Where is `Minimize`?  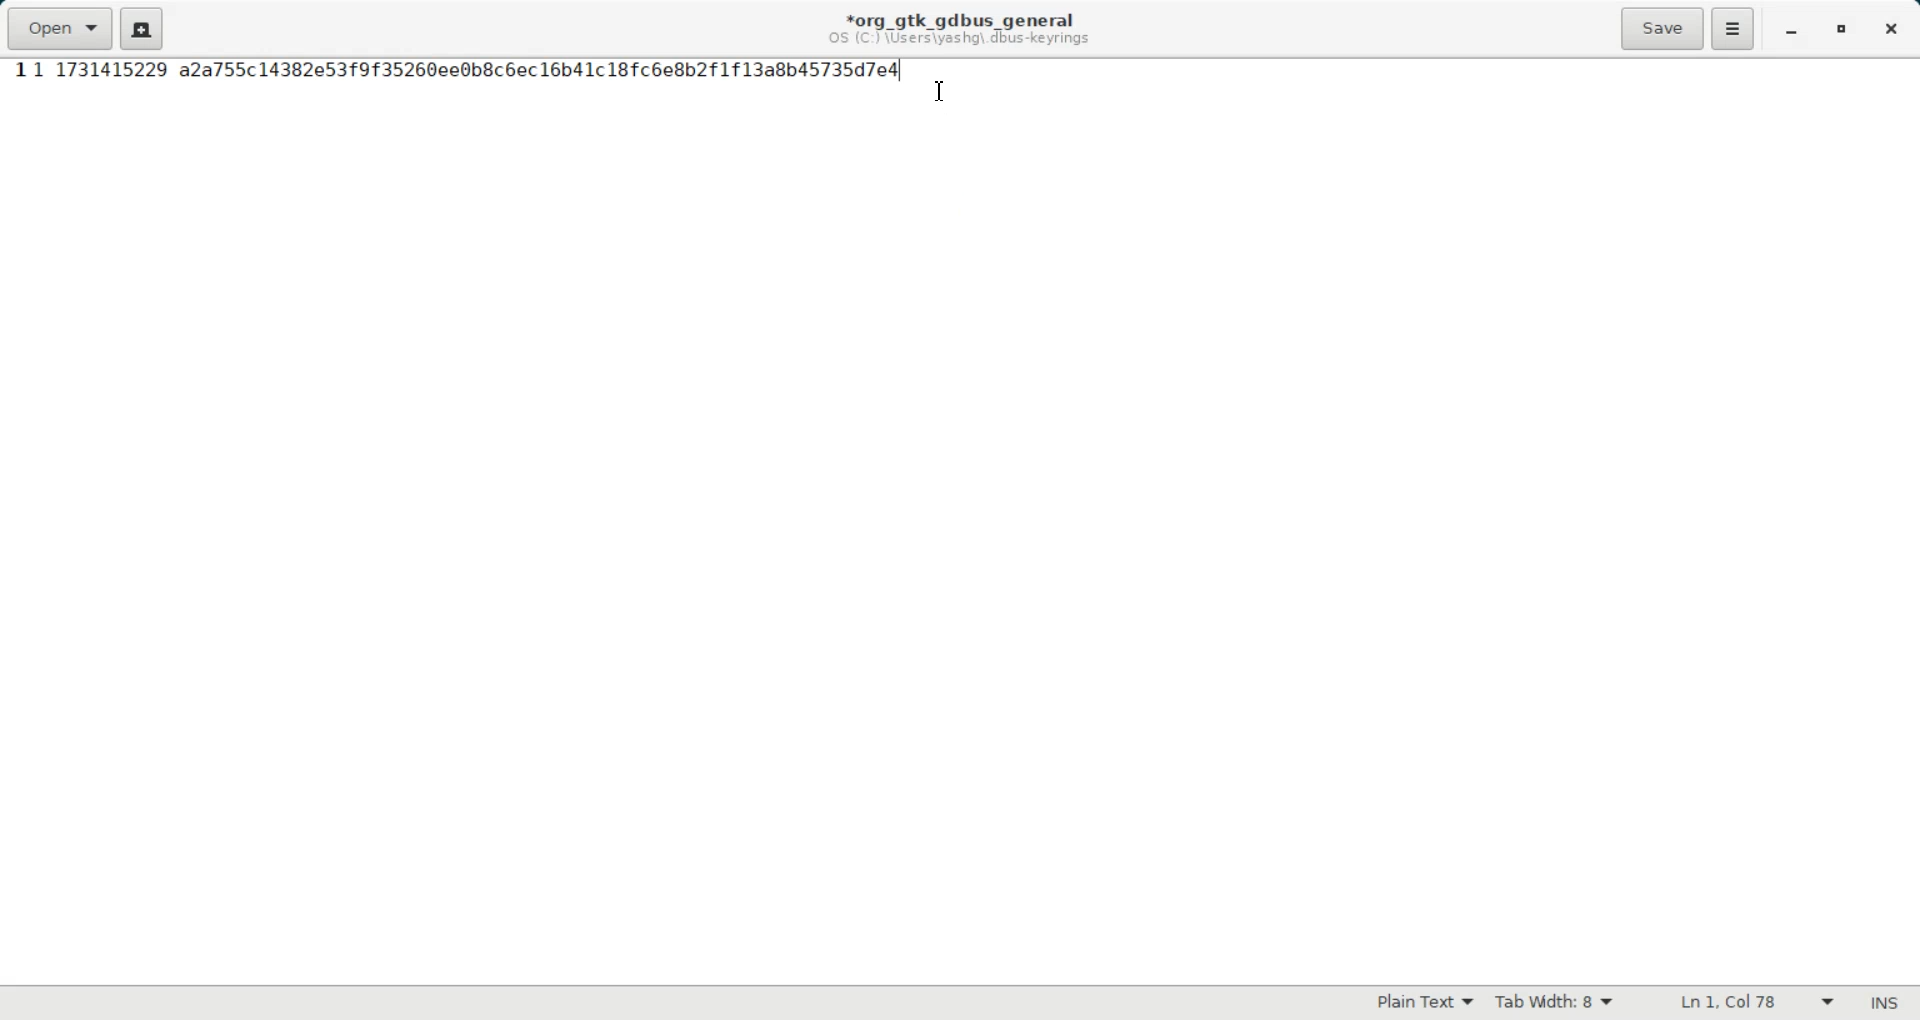 Minimize is located at coordinates (1790, 31).